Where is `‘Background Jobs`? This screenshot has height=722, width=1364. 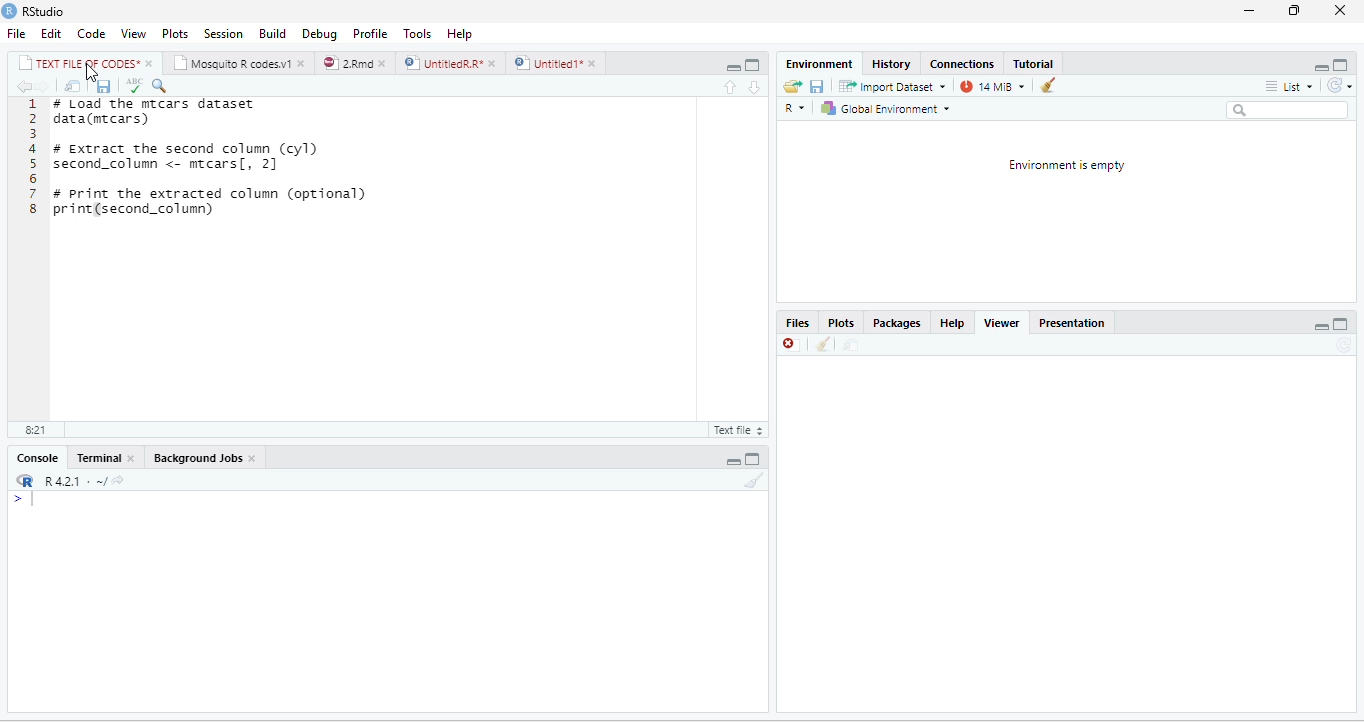
‘Background Jobs is located at coordinates (195, 457).